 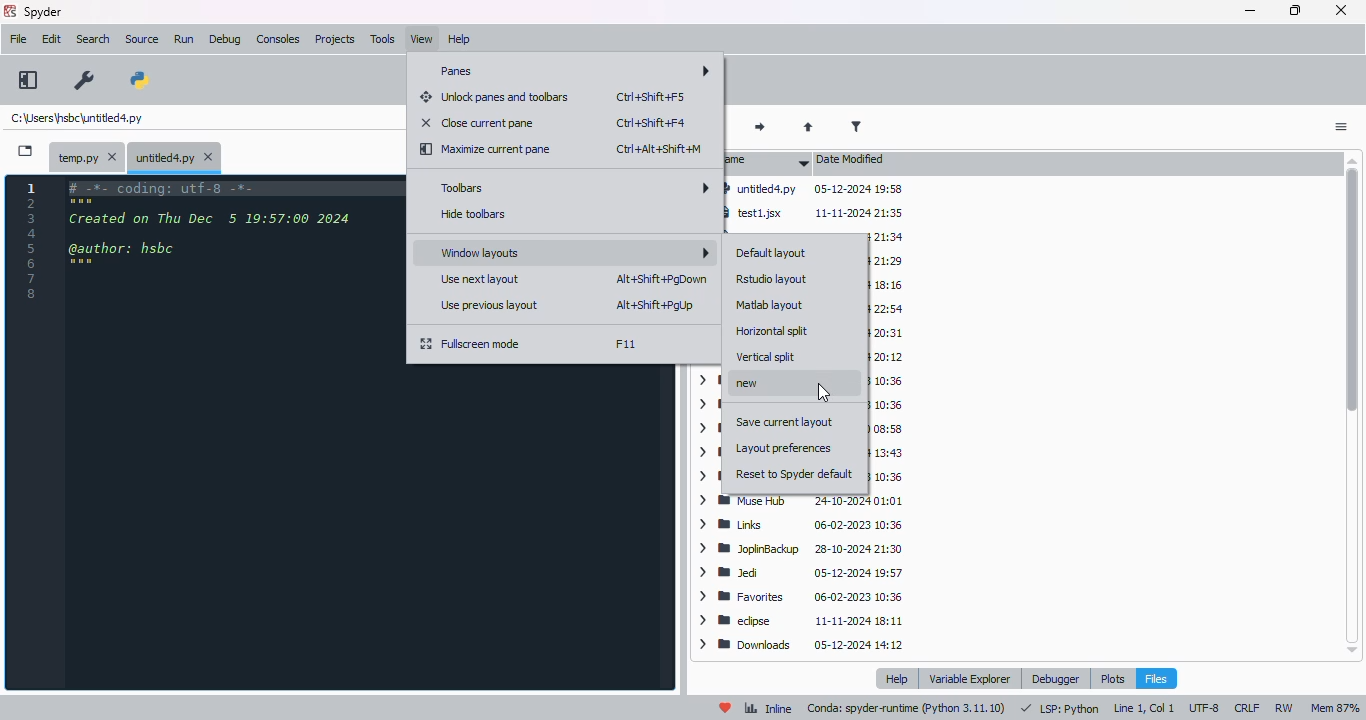 What do you see at coordinates (795, 474) in the screenshot?
I see `reset to spyder default` at bounding box center [795, 474].